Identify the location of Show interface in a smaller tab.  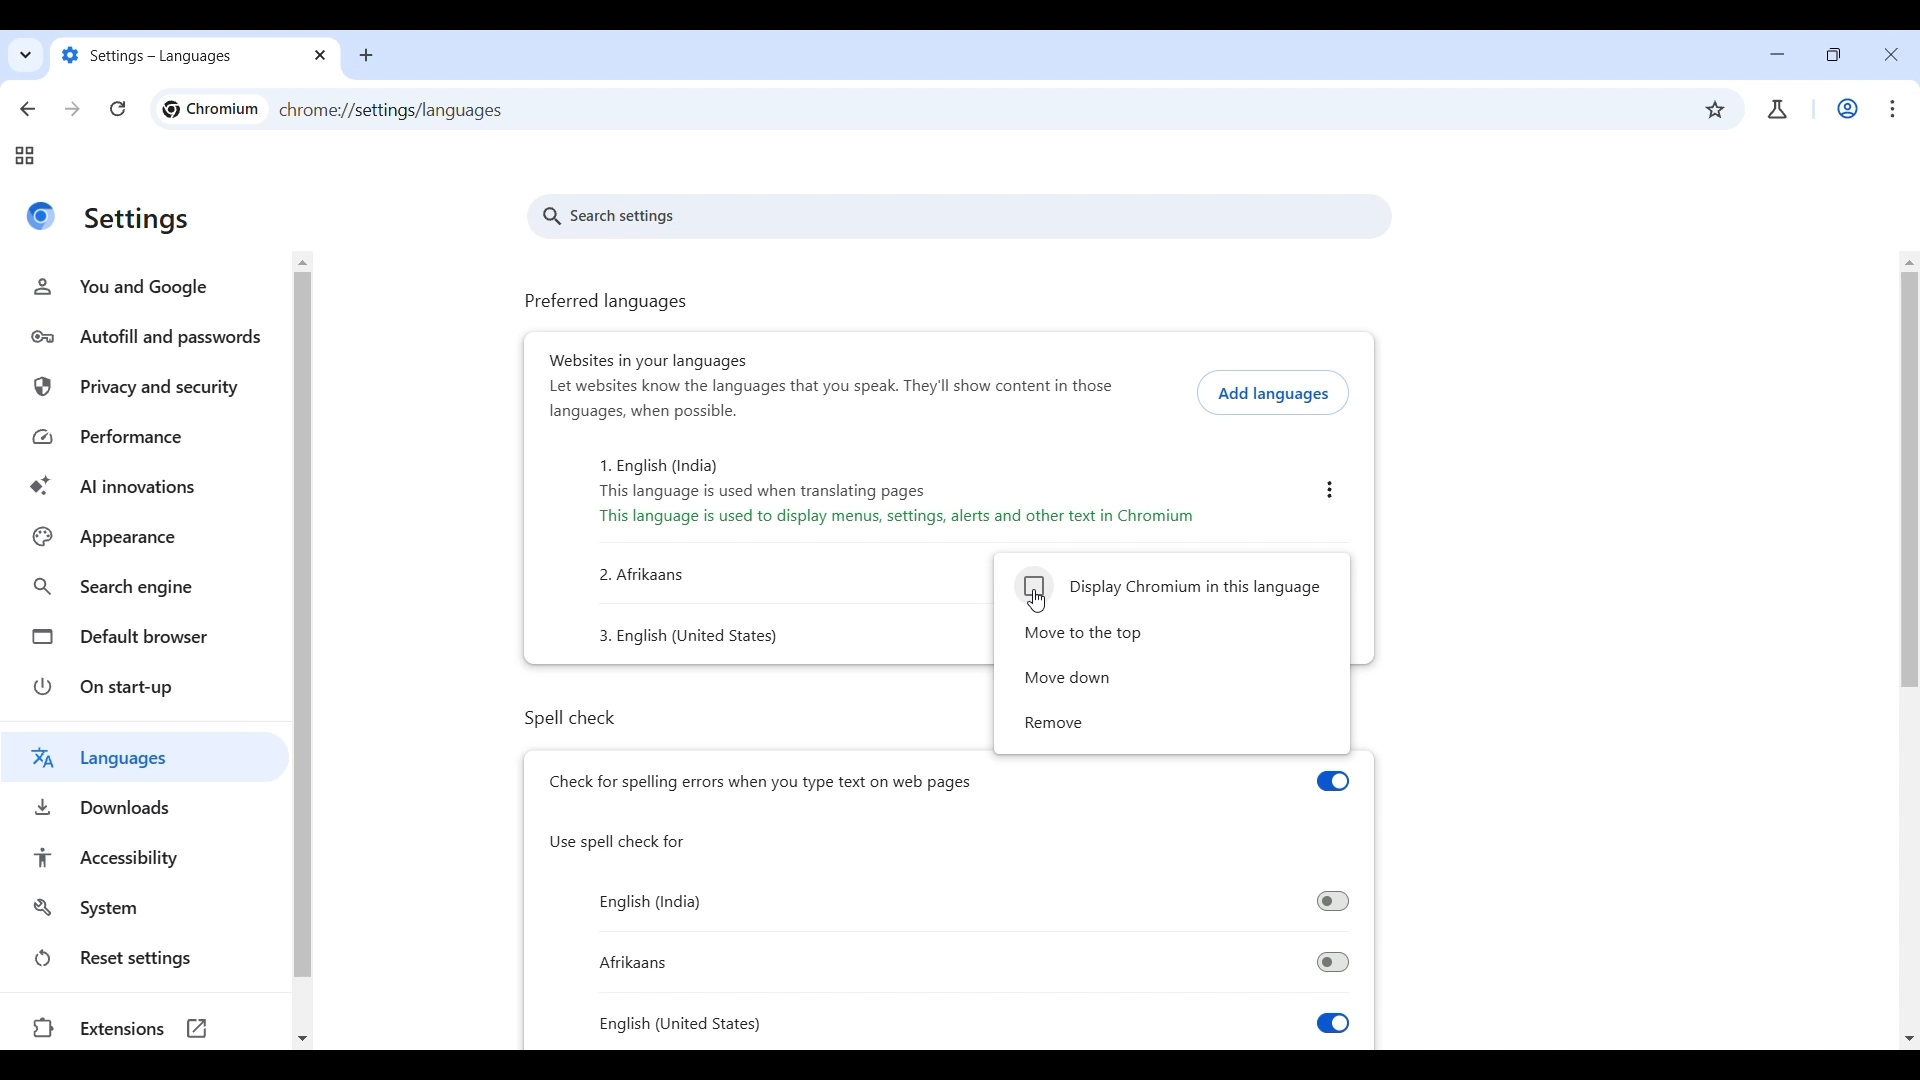
(1829, 58).